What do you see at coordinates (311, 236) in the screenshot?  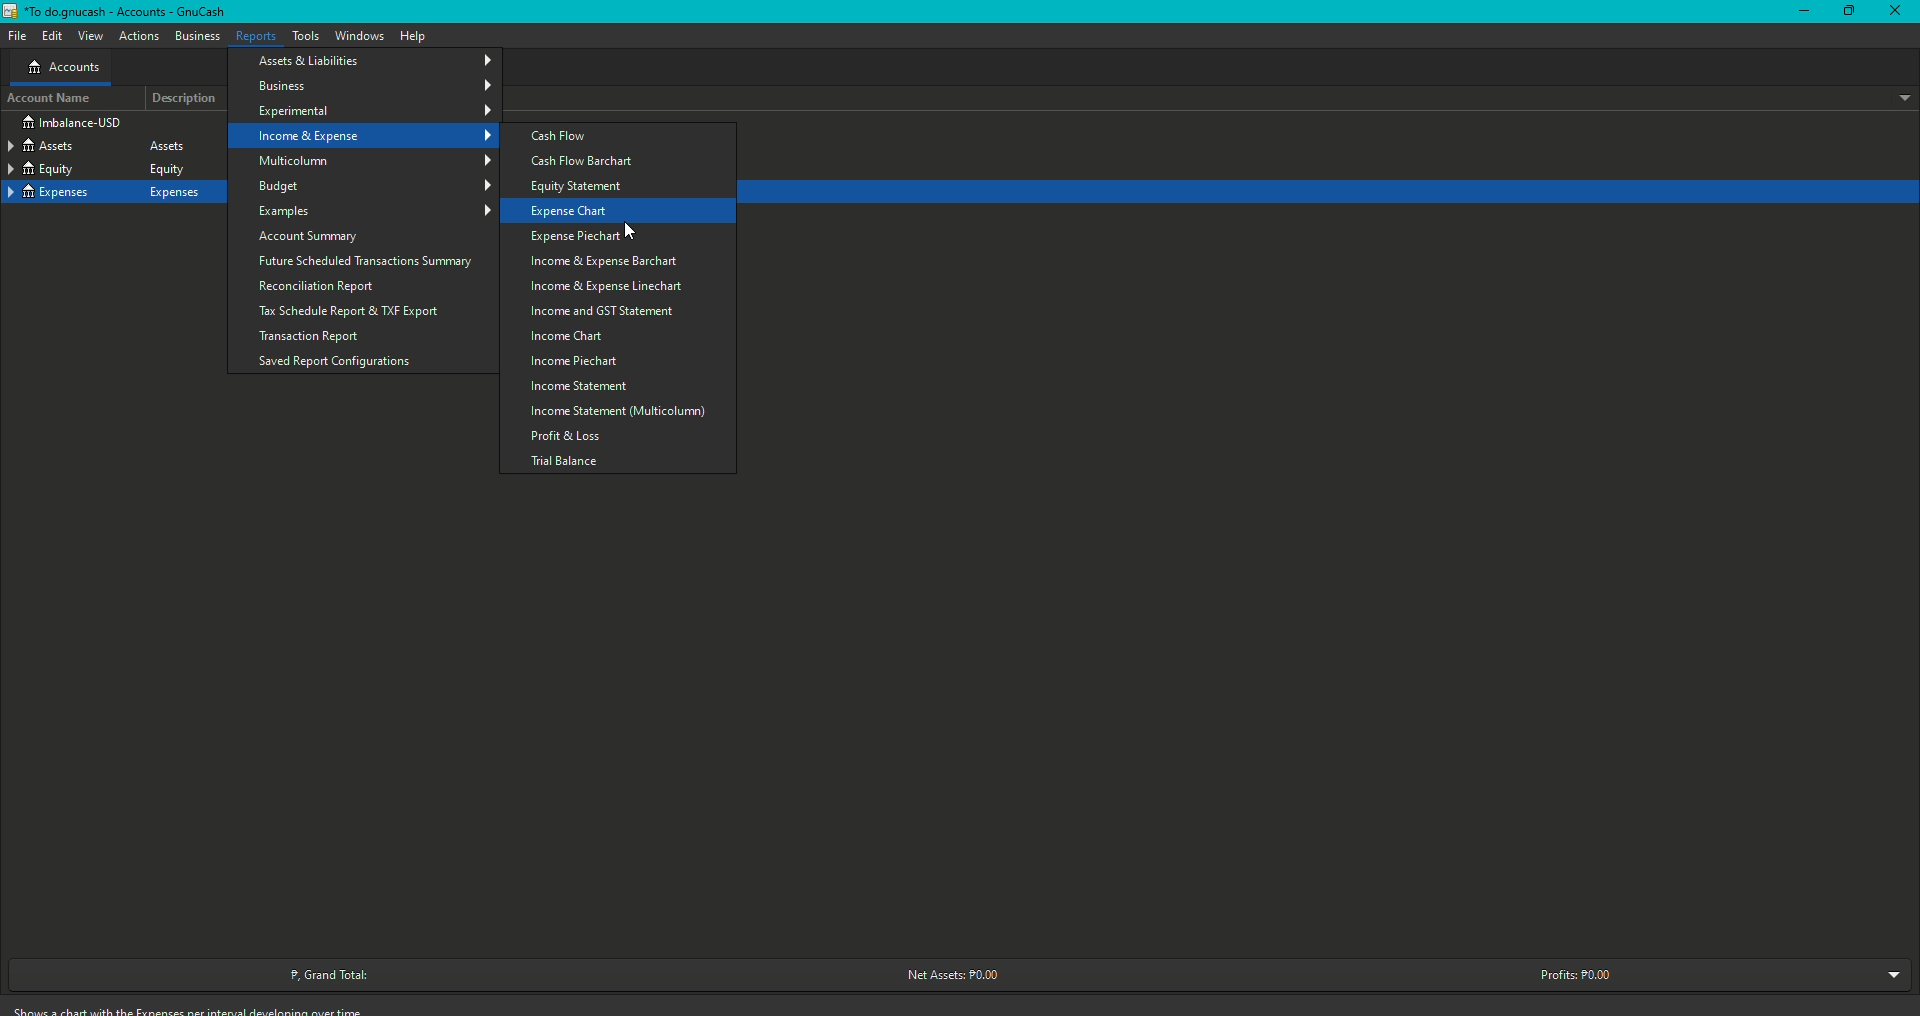 I see `Account Summary` at bounding box center [311, 236].